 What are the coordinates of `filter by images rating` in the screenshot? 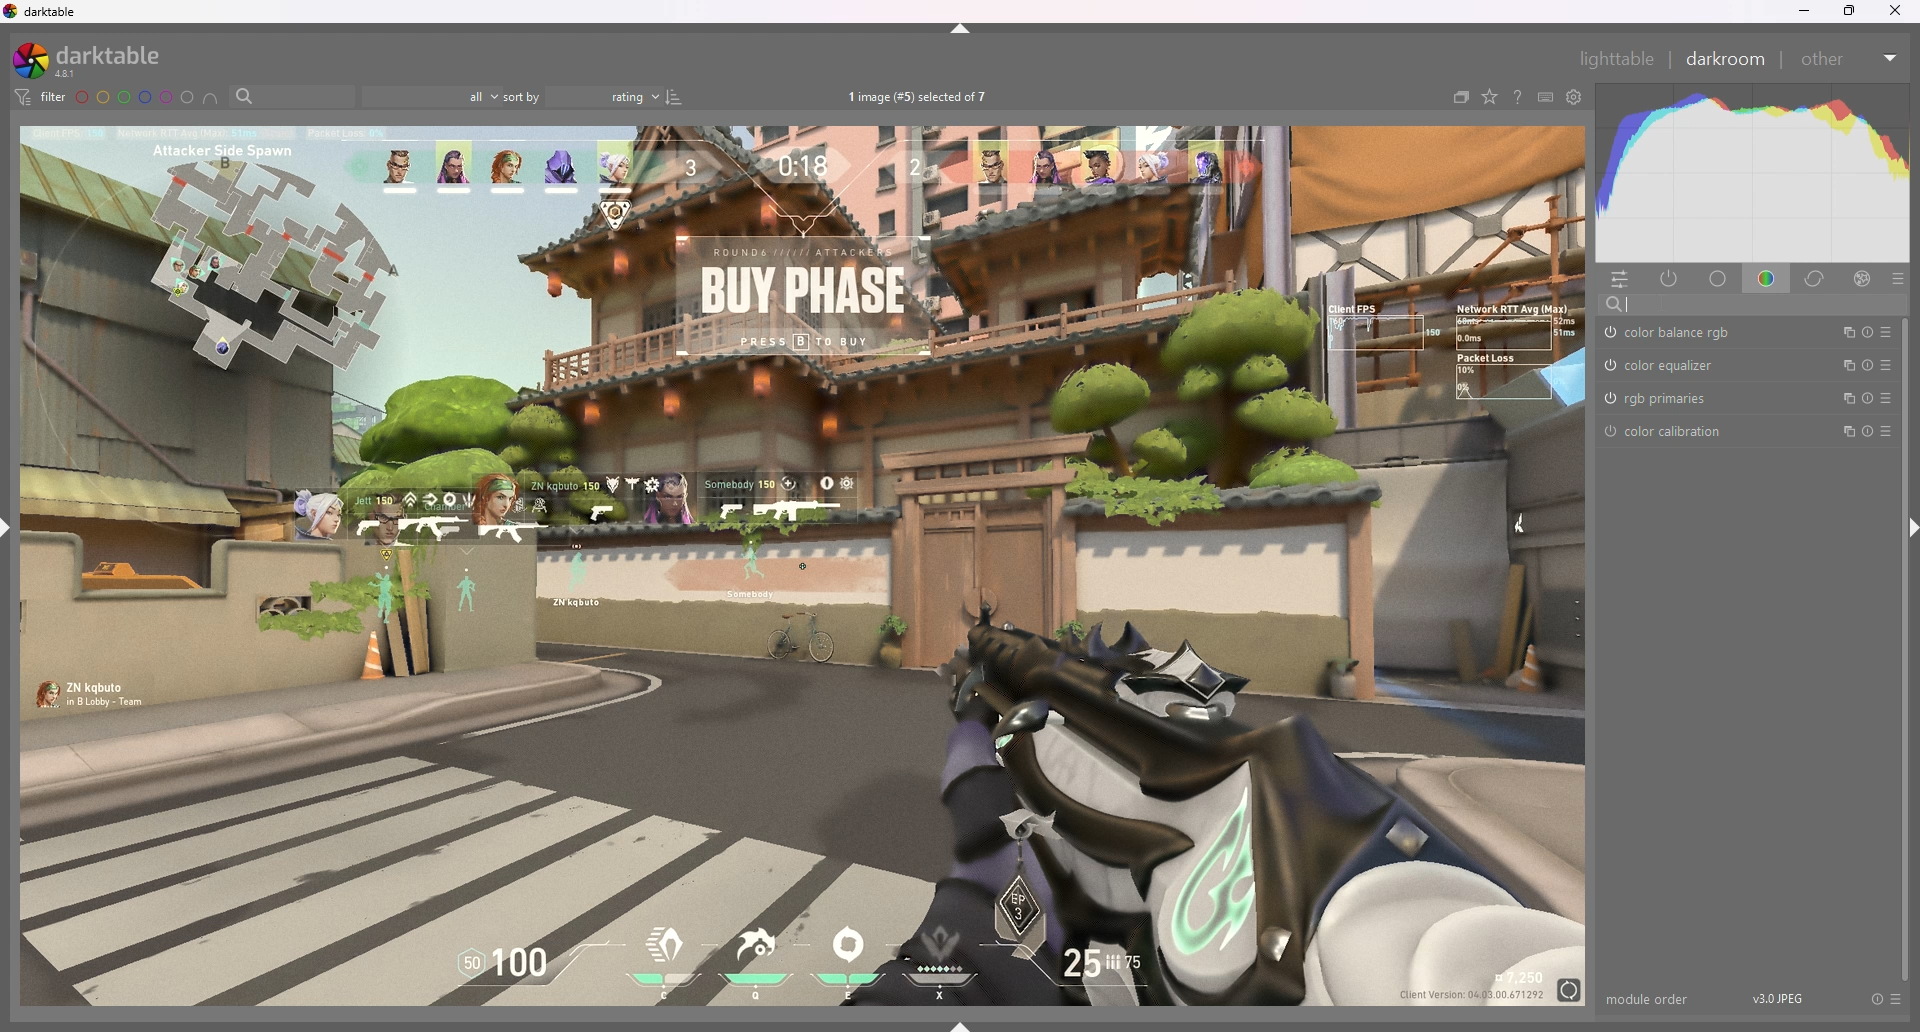 It's located at (431, 95).